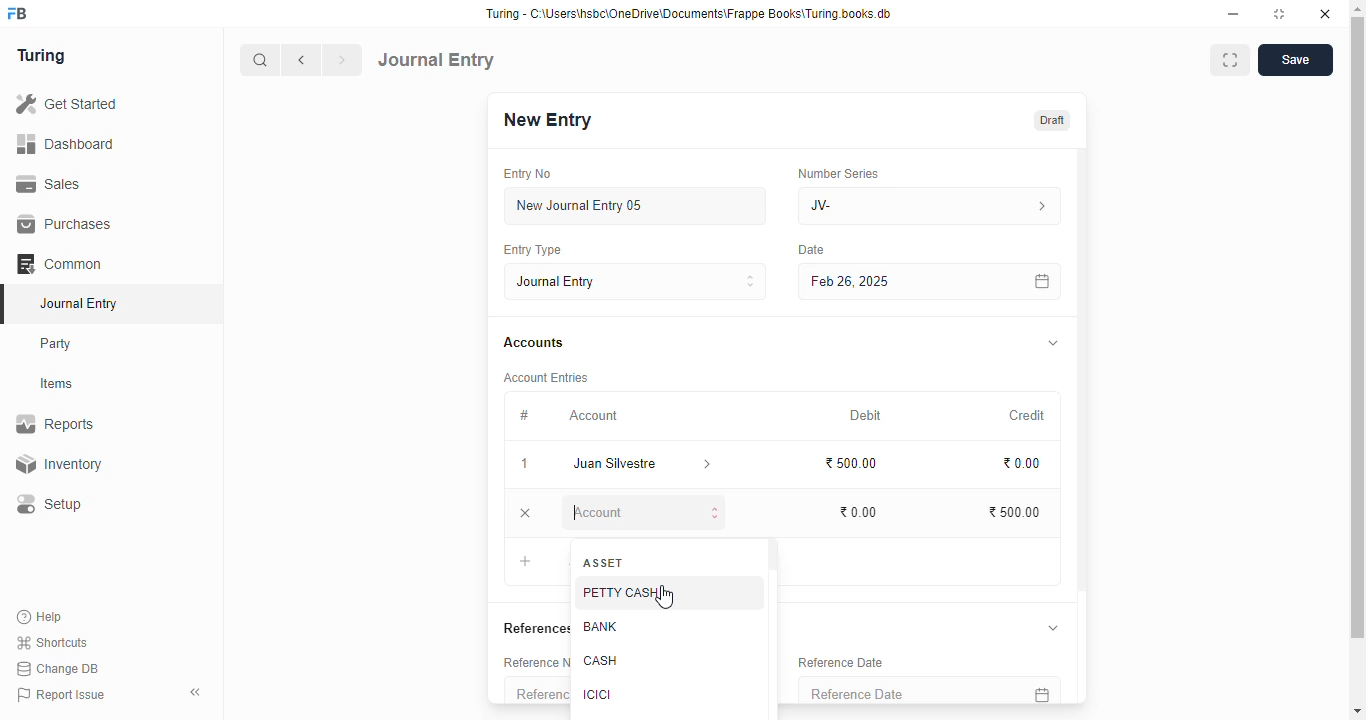 The image size is (1366, 720). Describe the element at coordinates (688, 14) in the screenshot. I see `Turing - C:\Users\hsbc\OneDrive\Documents\Frappe Books\Turing books.db` at that location.